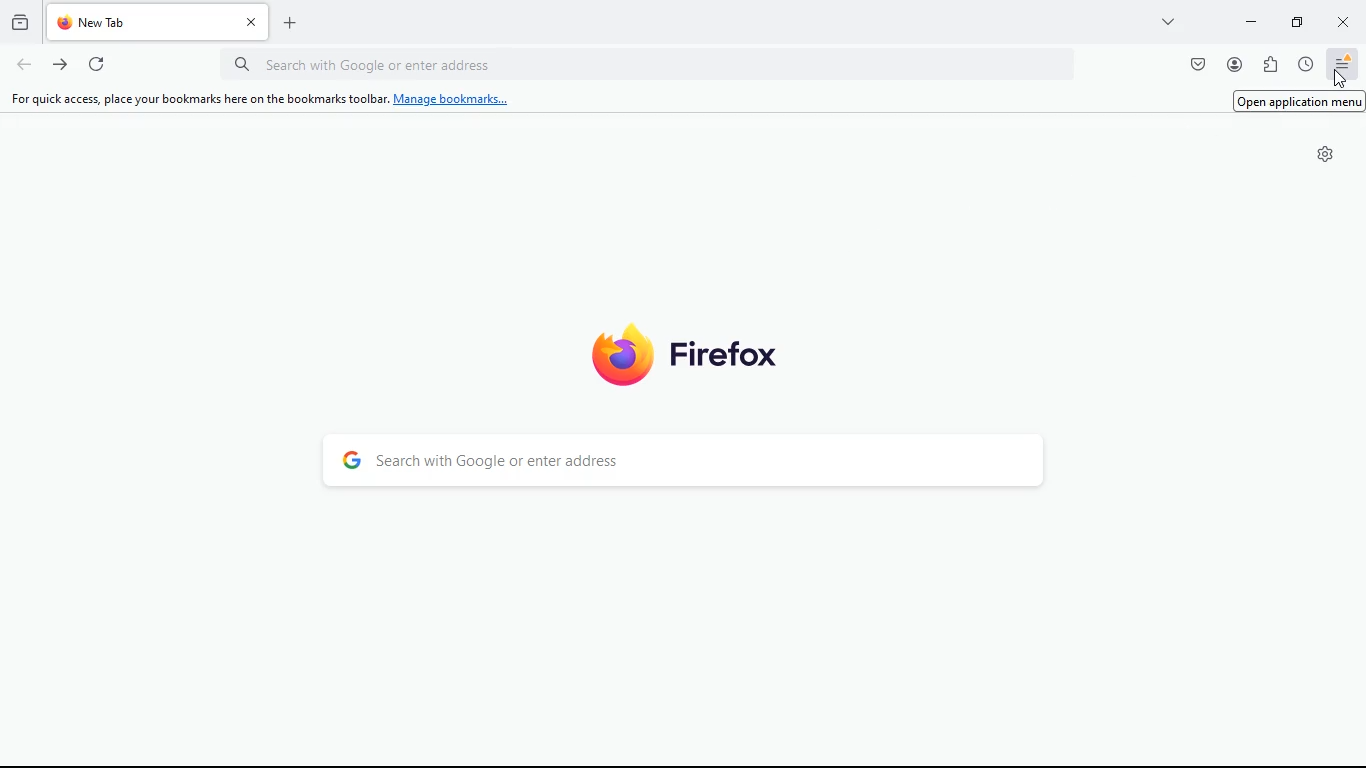 Image resolution: width=1366 pixels, height=768 pixels. What do you see at coordinates (1326, 155) in the screenshot?
I see `settings` at bounding box center [1326, 155].